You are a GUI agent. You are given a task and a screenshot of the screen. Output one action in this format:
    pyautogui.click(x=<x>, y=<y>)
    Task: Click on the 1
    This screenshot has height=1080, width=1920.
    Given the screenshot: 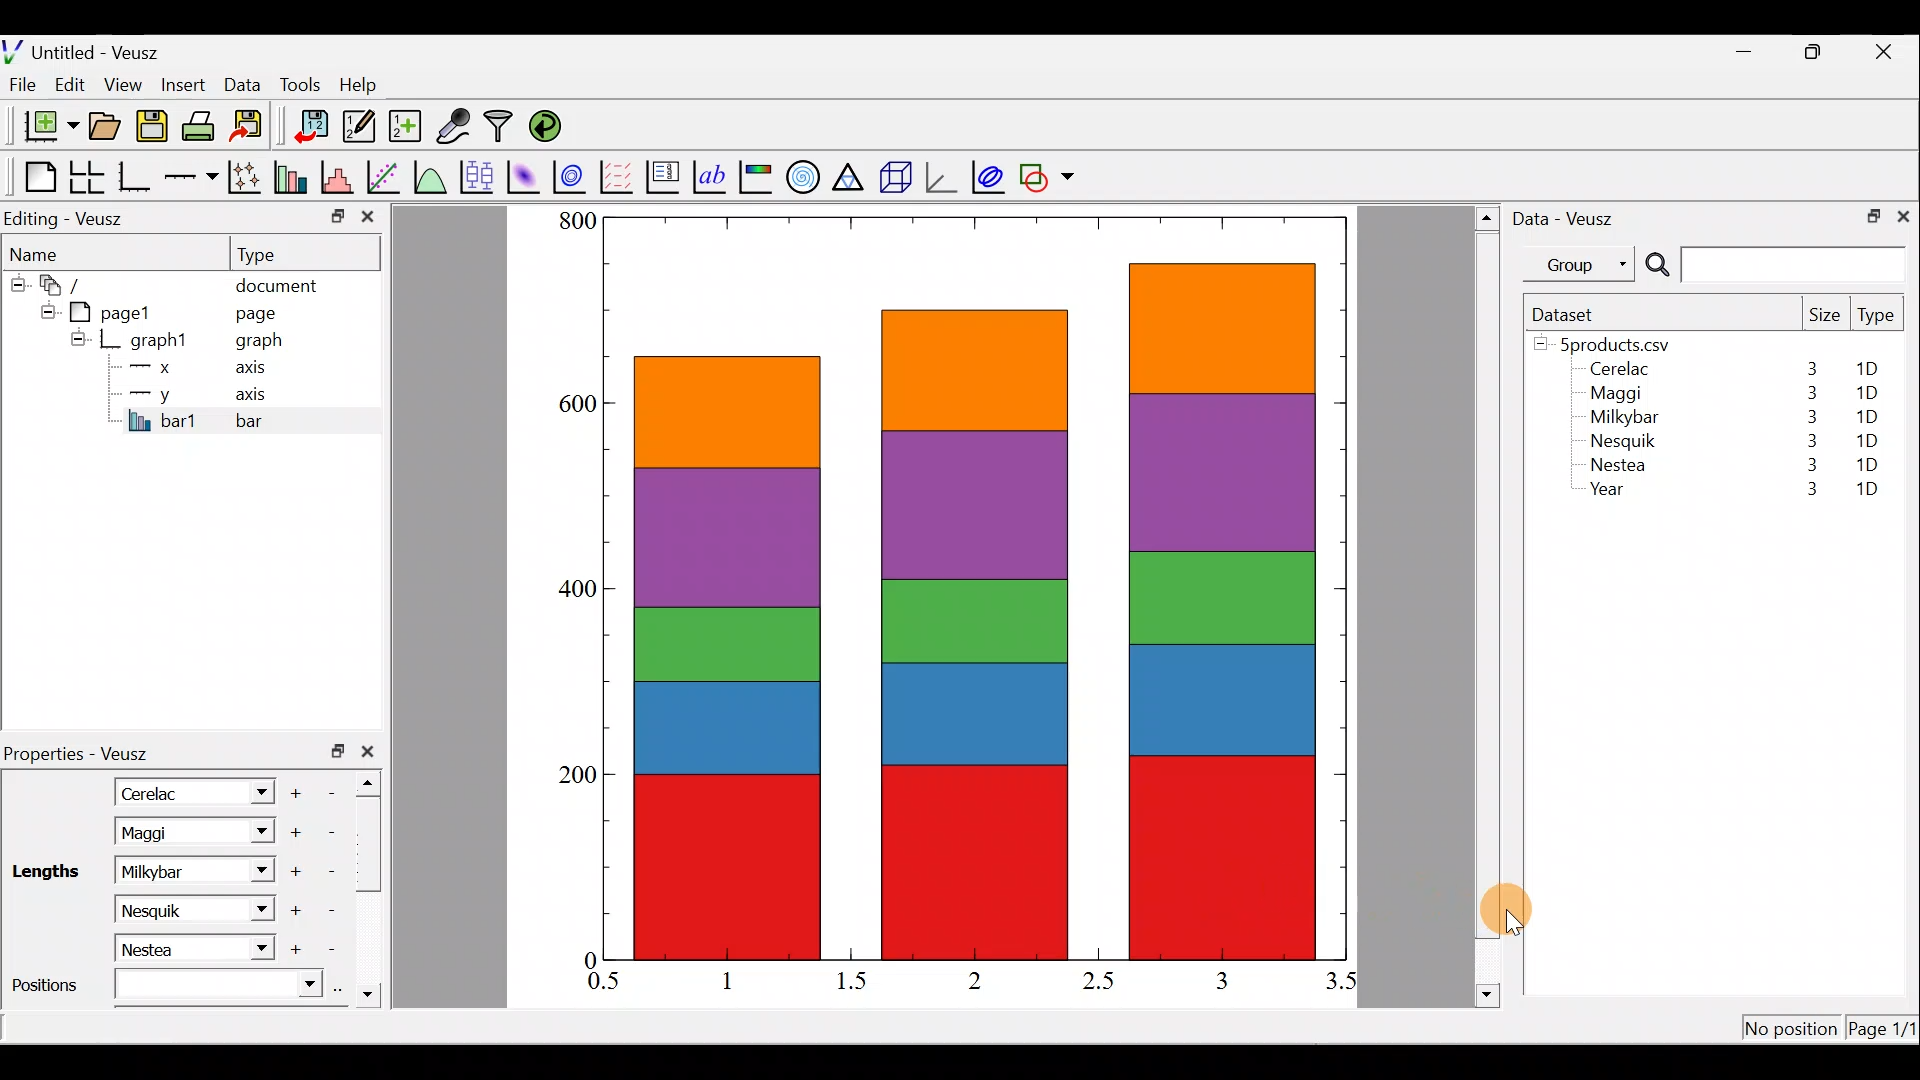 What is the action you would take?
    pyautogui.click(x=742, y=980)
    